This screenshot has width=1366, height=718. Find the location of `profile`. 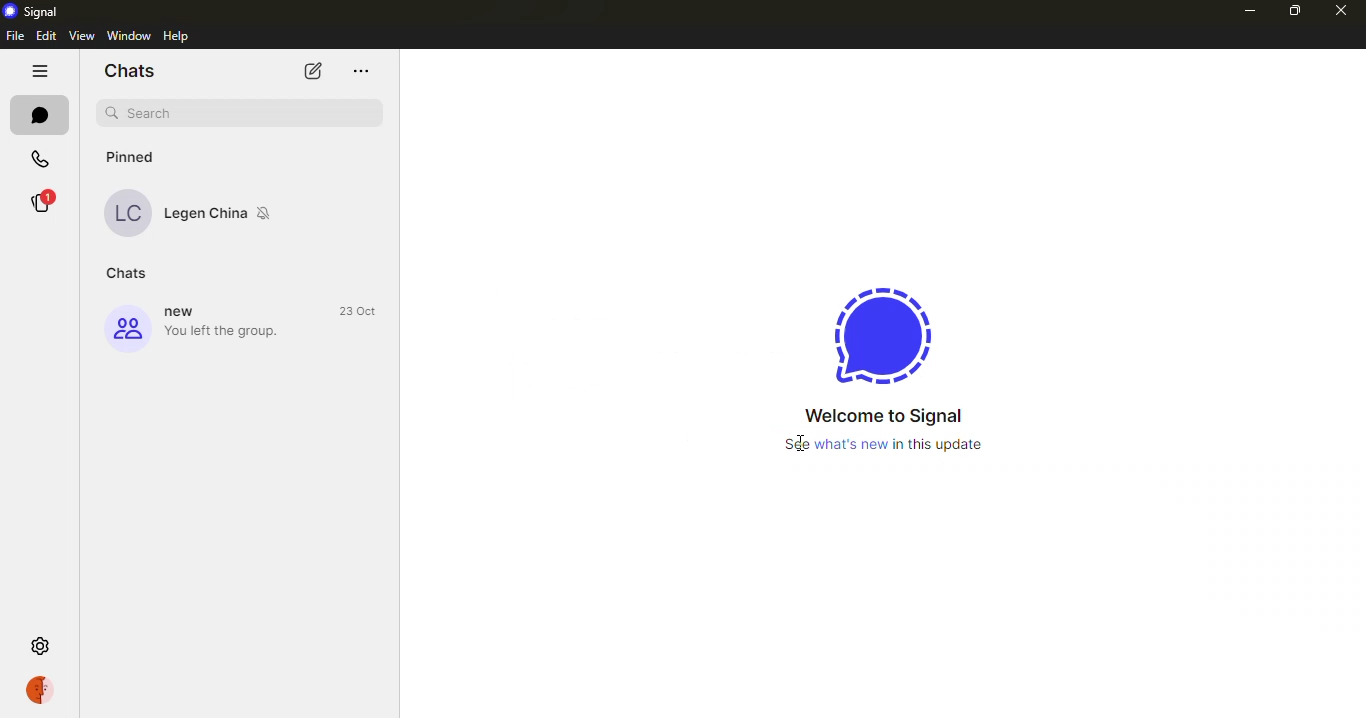

profile is located at coordinates (129, 213).